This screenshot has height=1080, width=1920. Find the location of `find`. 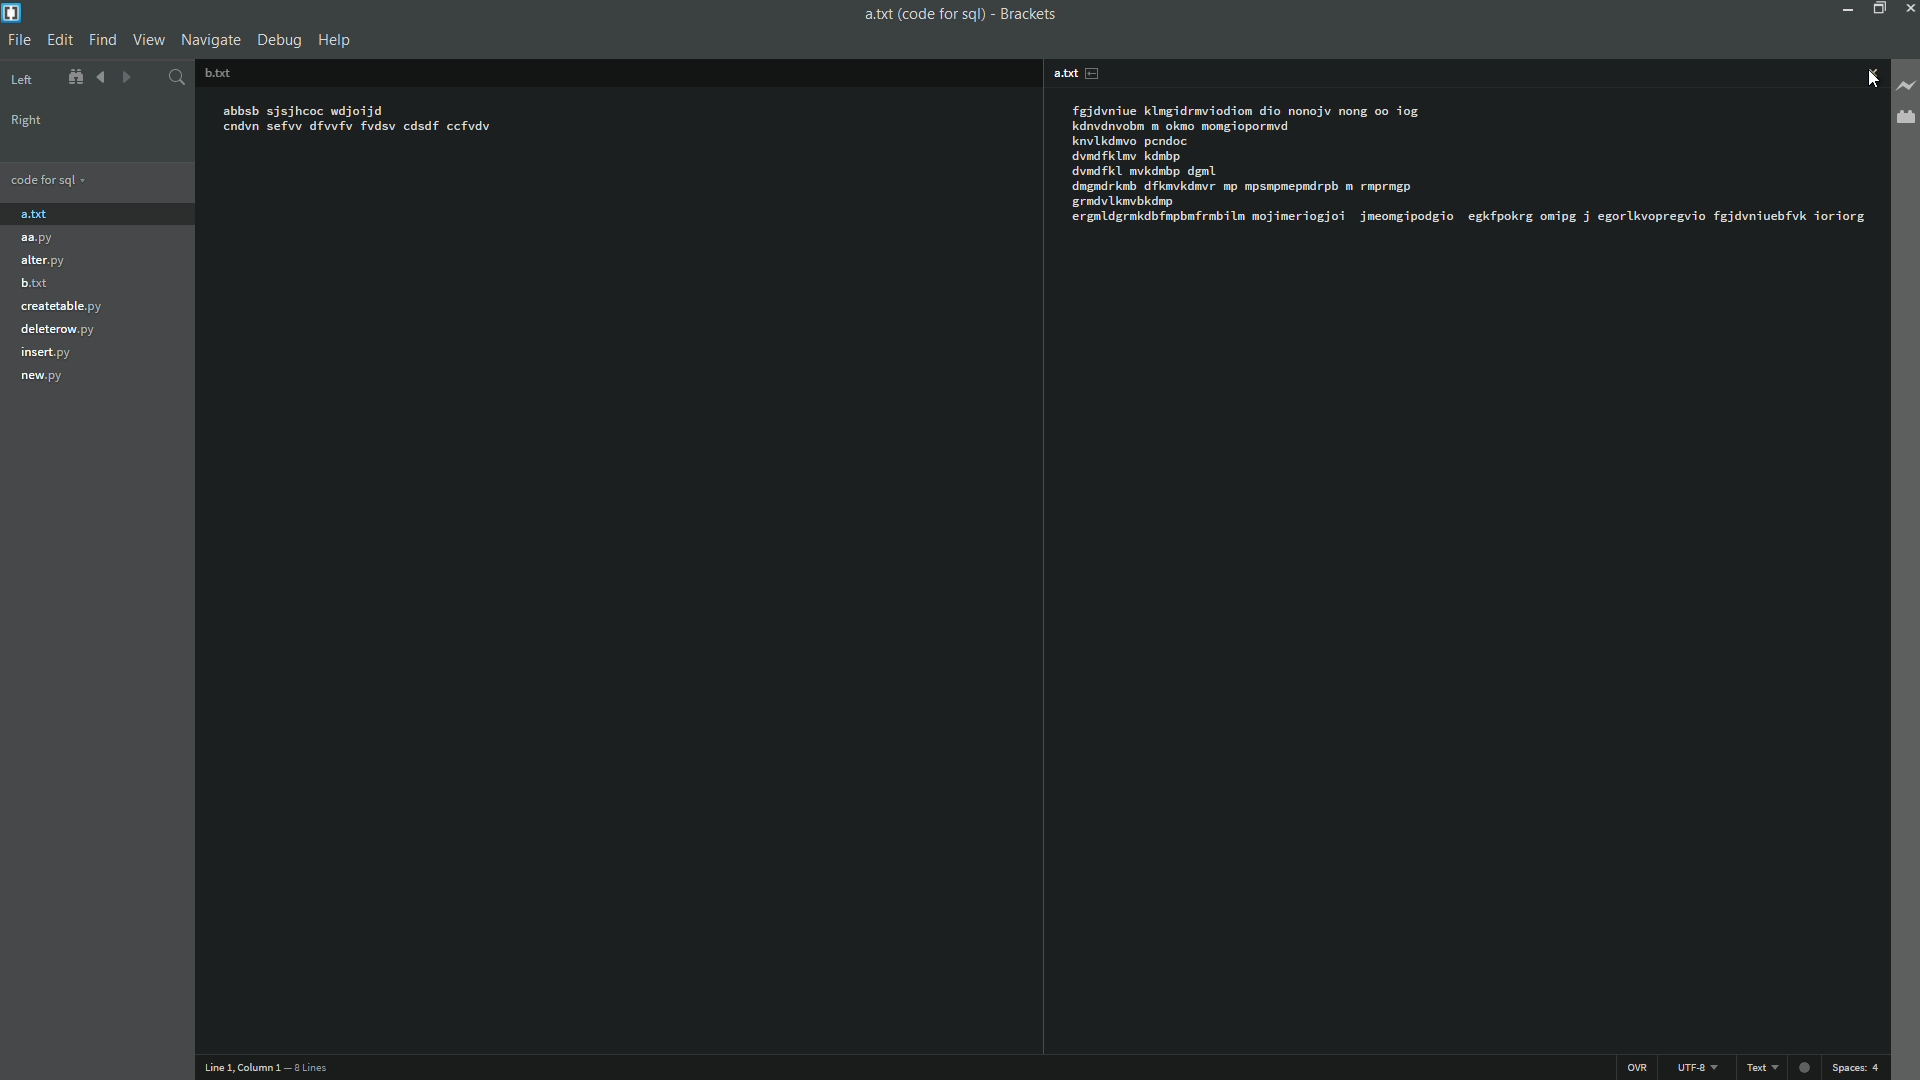

find is located at coordinates (101, 40).